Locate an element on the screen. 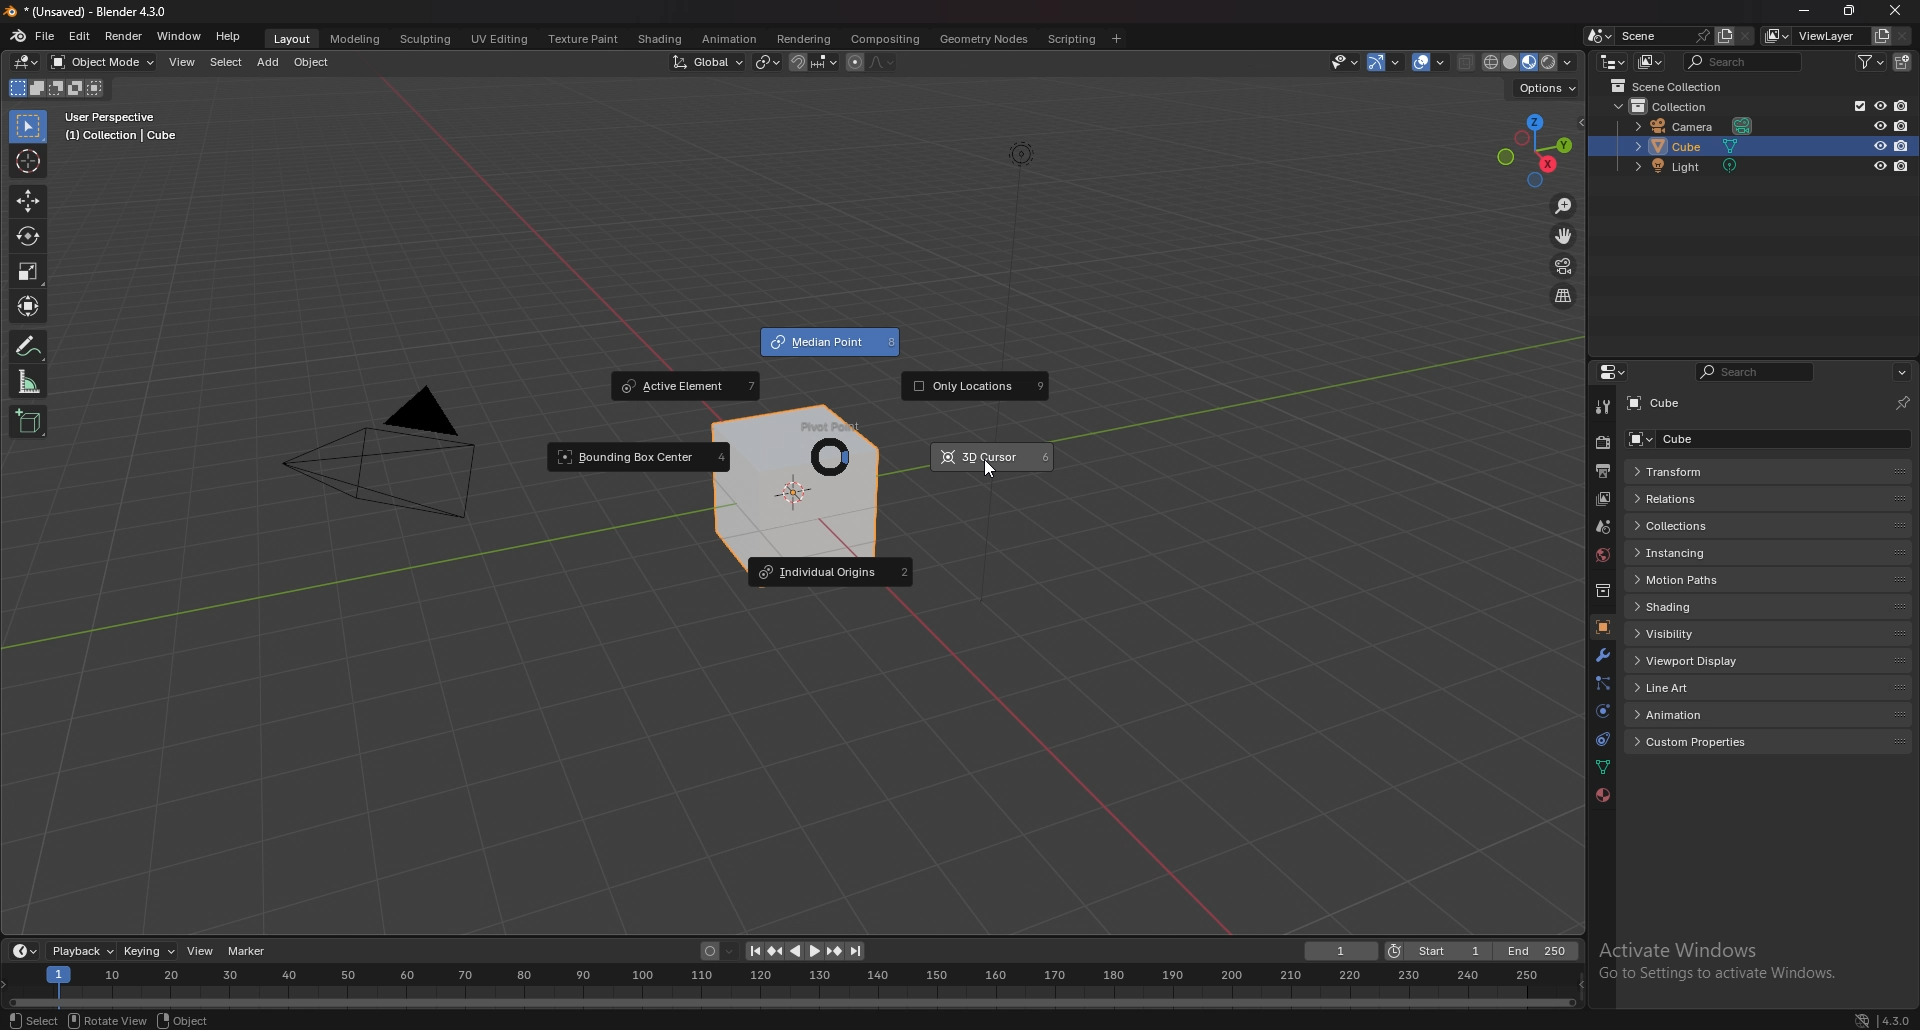  geometry nodes is located at coordinates (984, 38).